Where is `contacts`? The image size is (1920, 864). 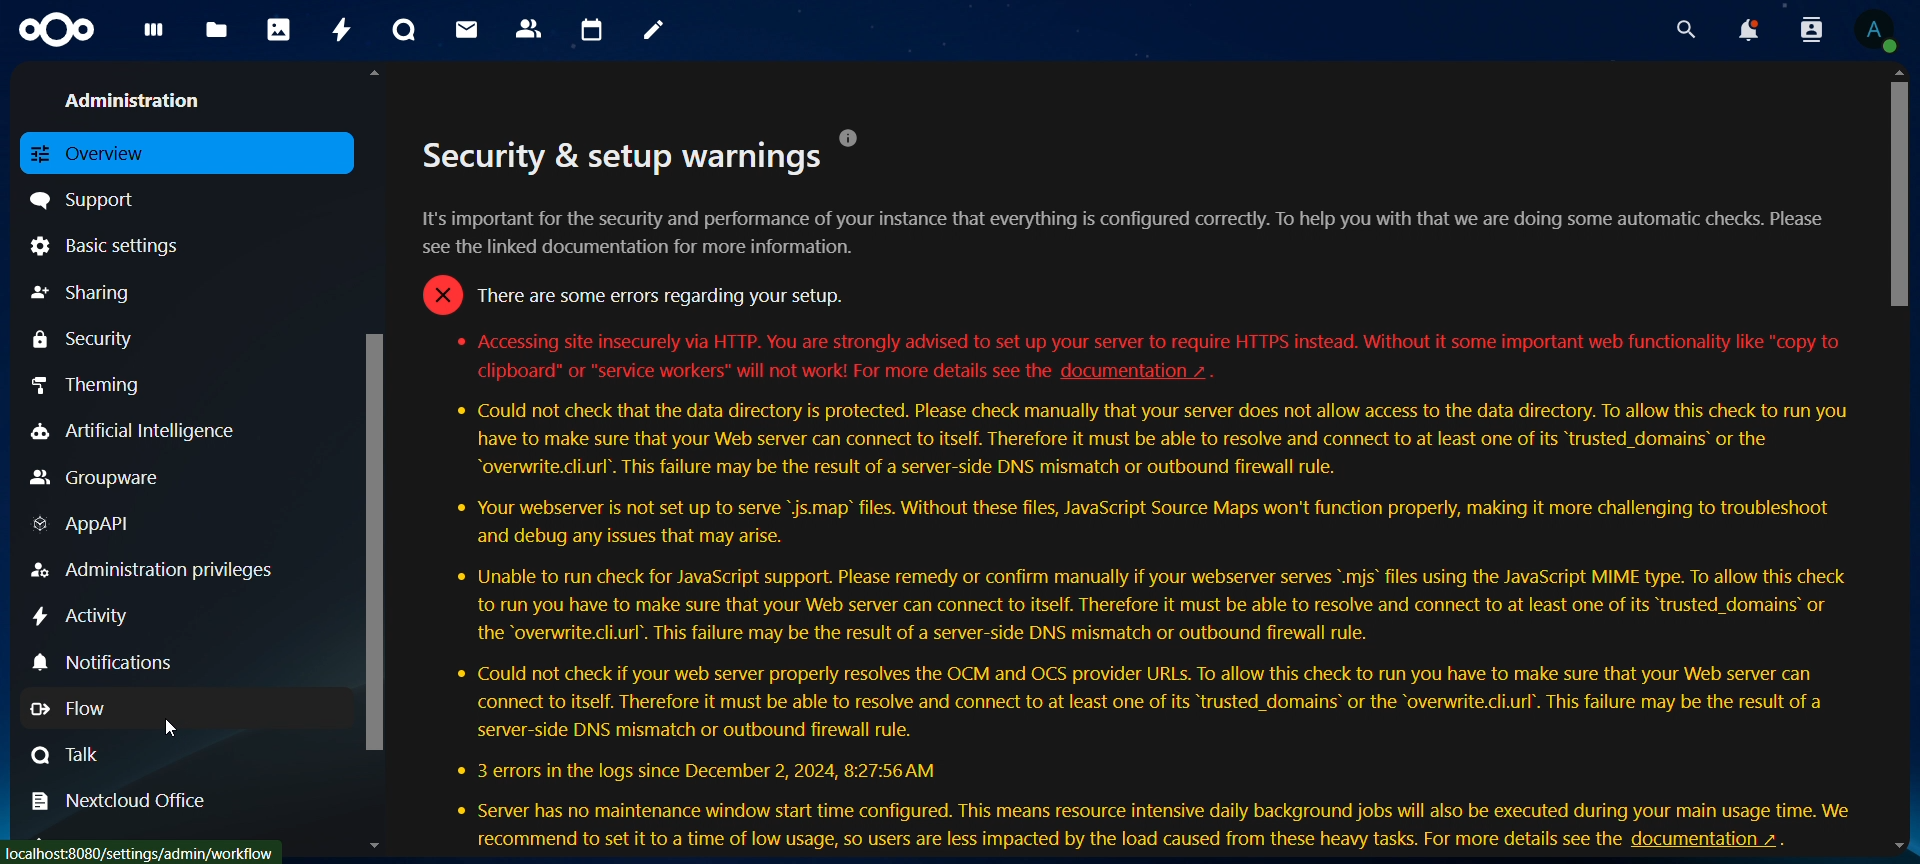 contacts is located at coordinates (530, 30).